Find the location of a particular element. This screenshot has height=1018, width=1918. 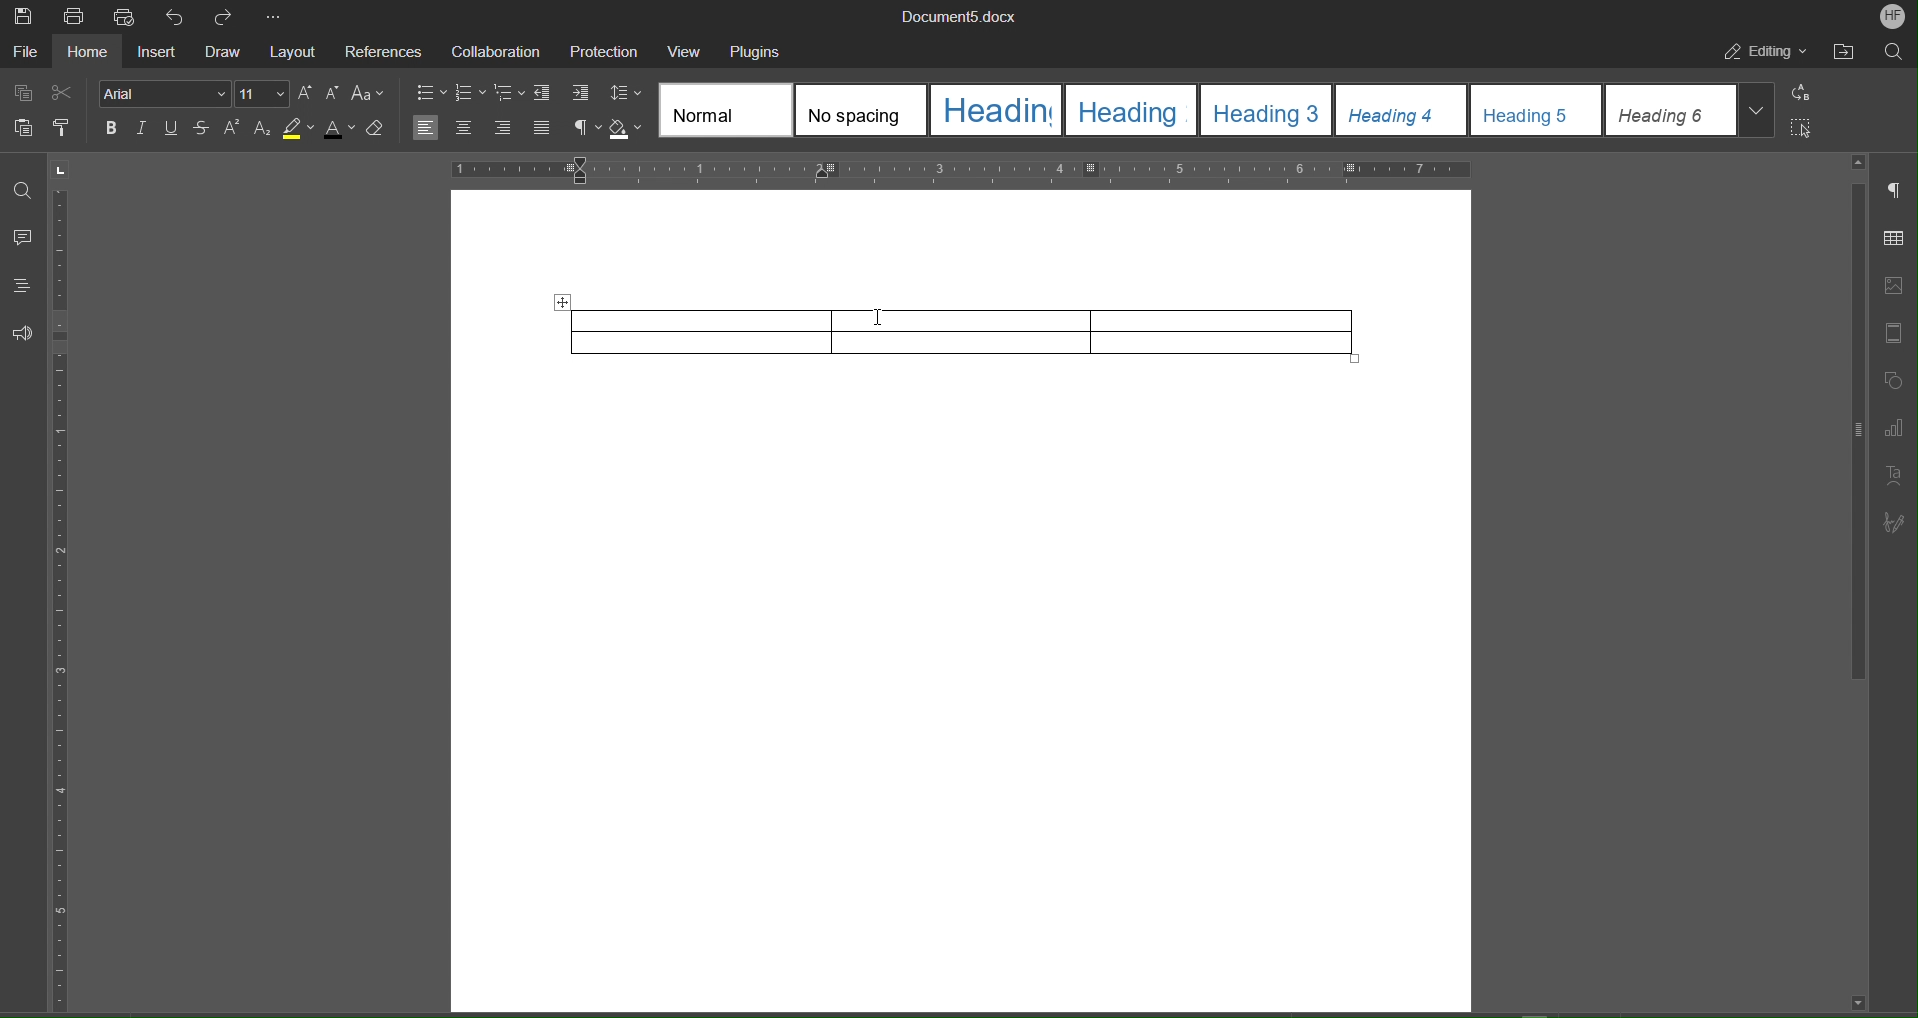

Copy is located at coordinates (20, 91).